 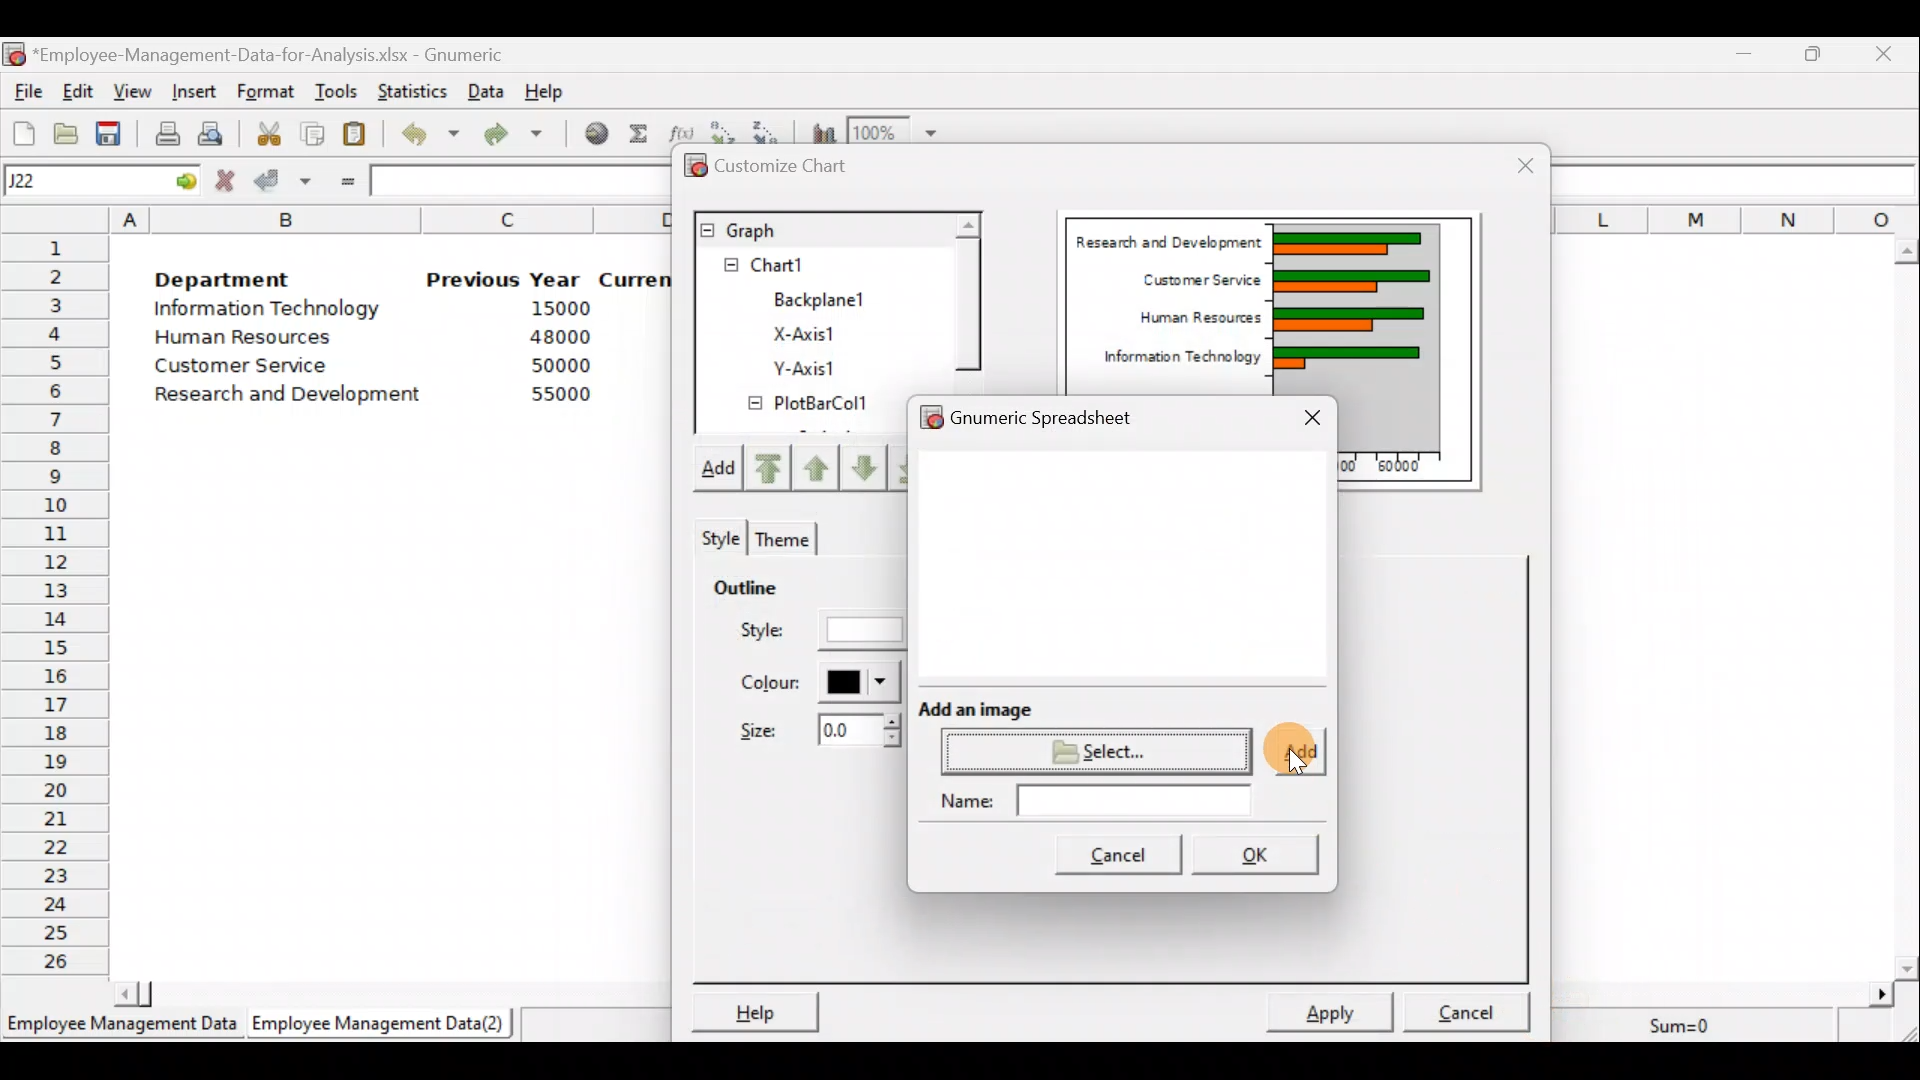 I want to click on Print current file, so click(x=164, y=130).